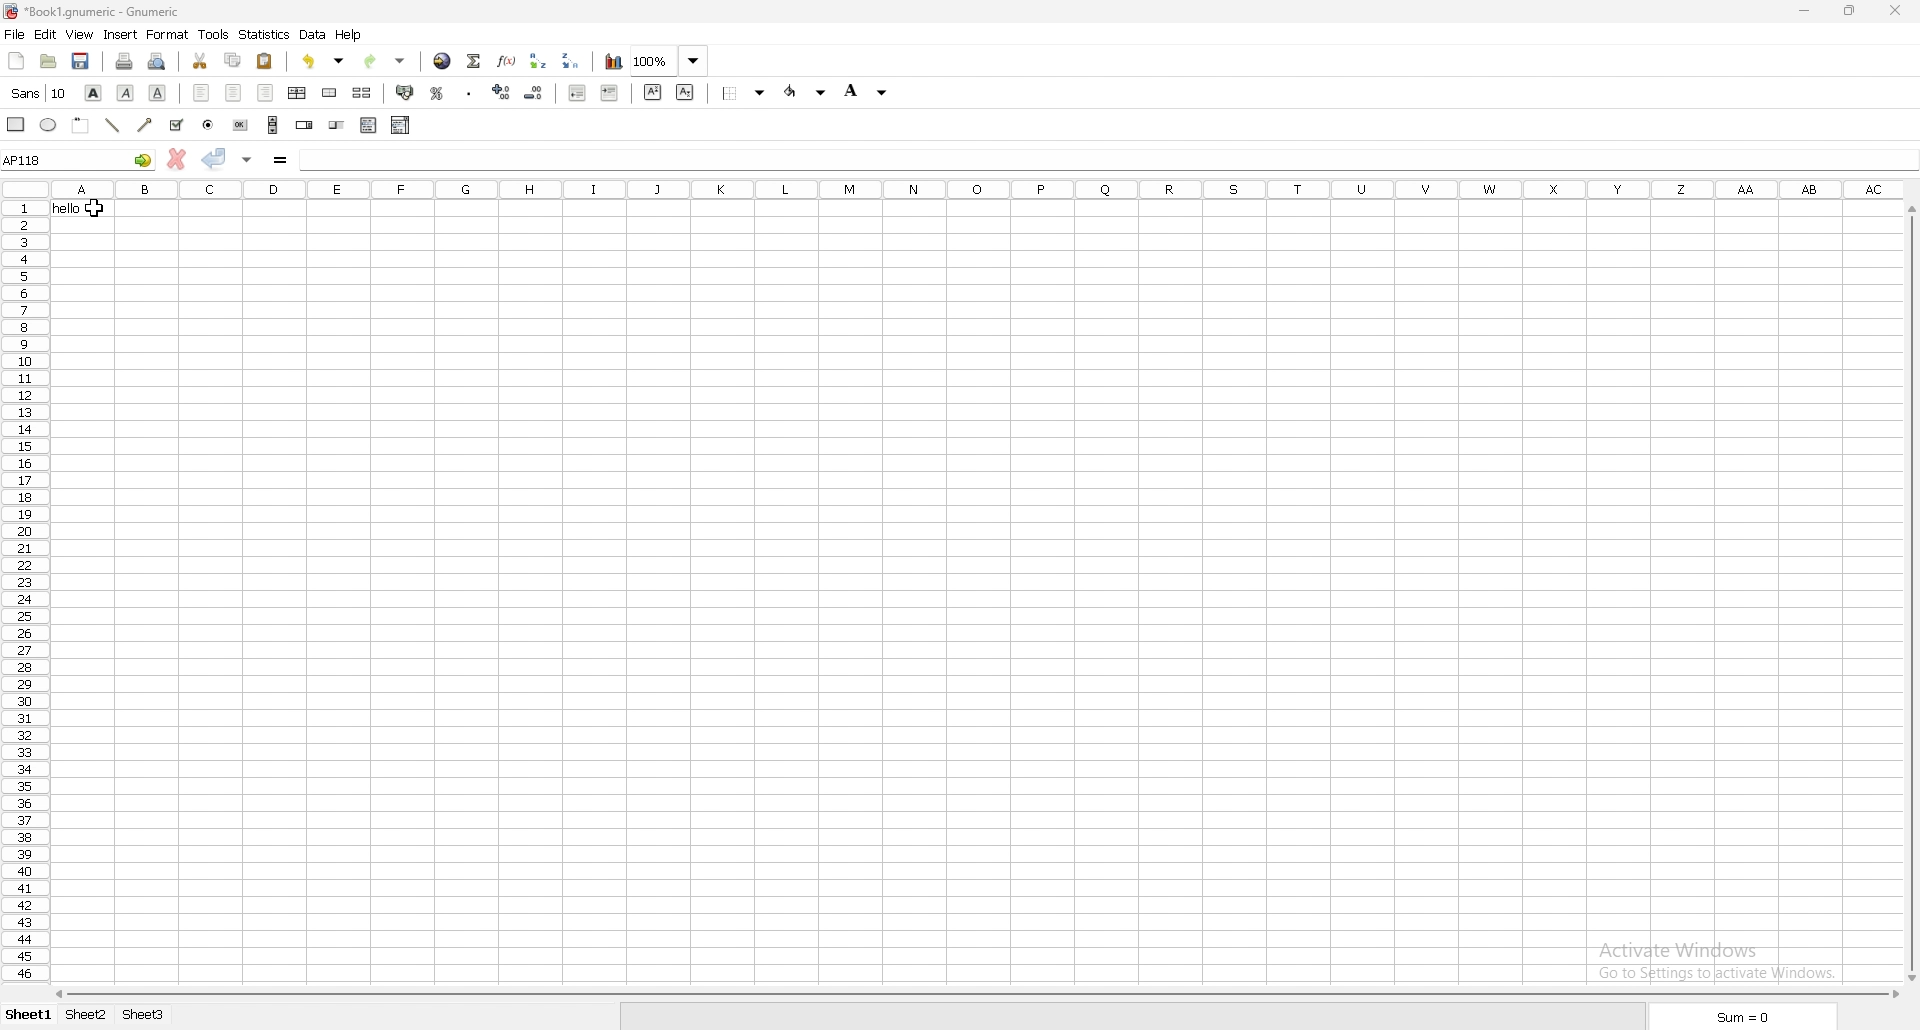 This screenshot has height=1030, width=1920. I want to click on foreground, so click(806, 92).